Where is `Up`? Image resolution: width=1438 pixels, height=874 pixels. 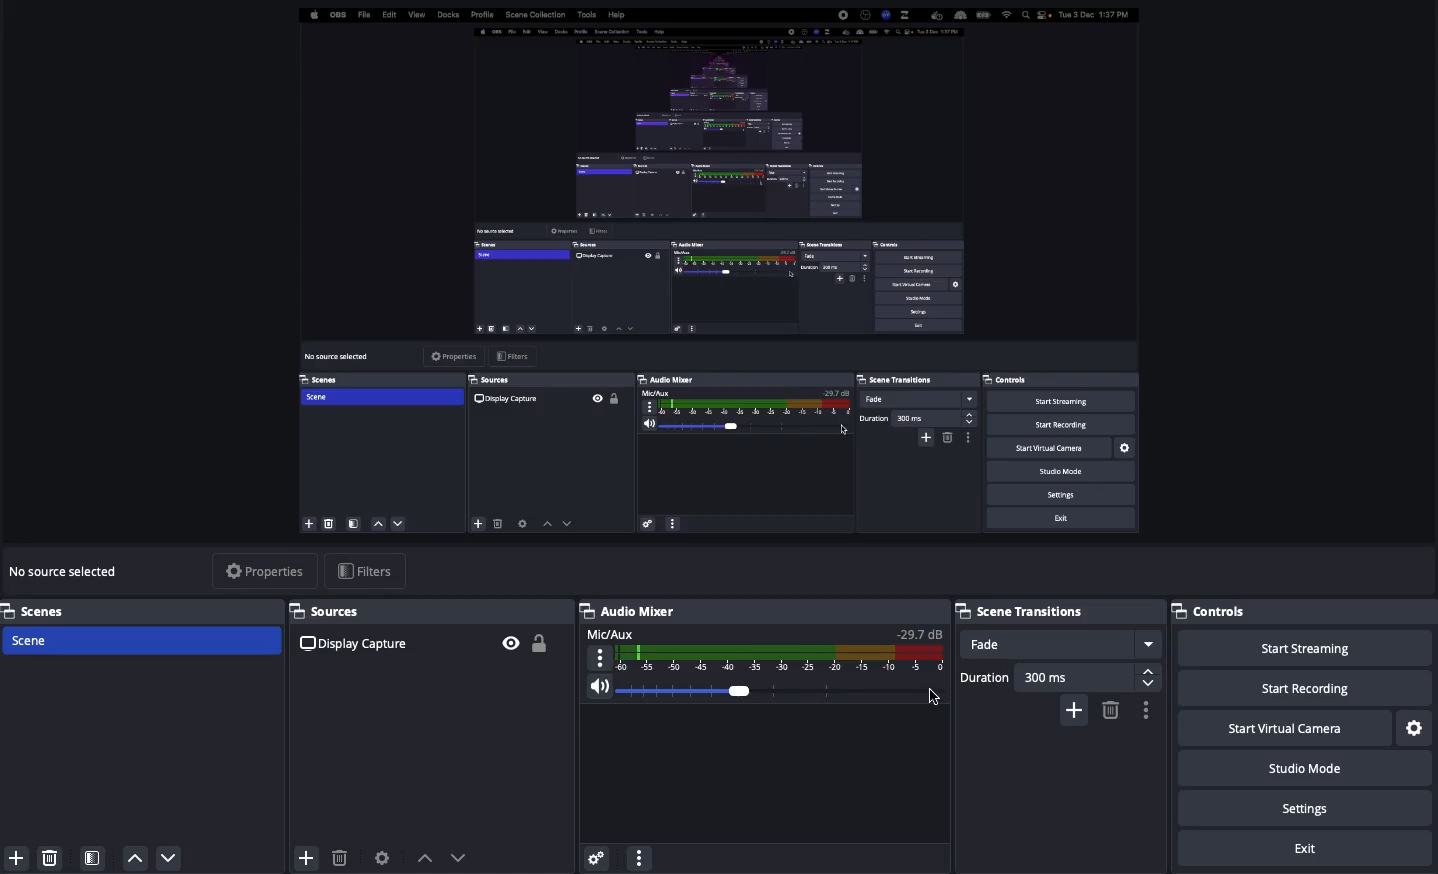 Up is located at coordinates (136, 858).